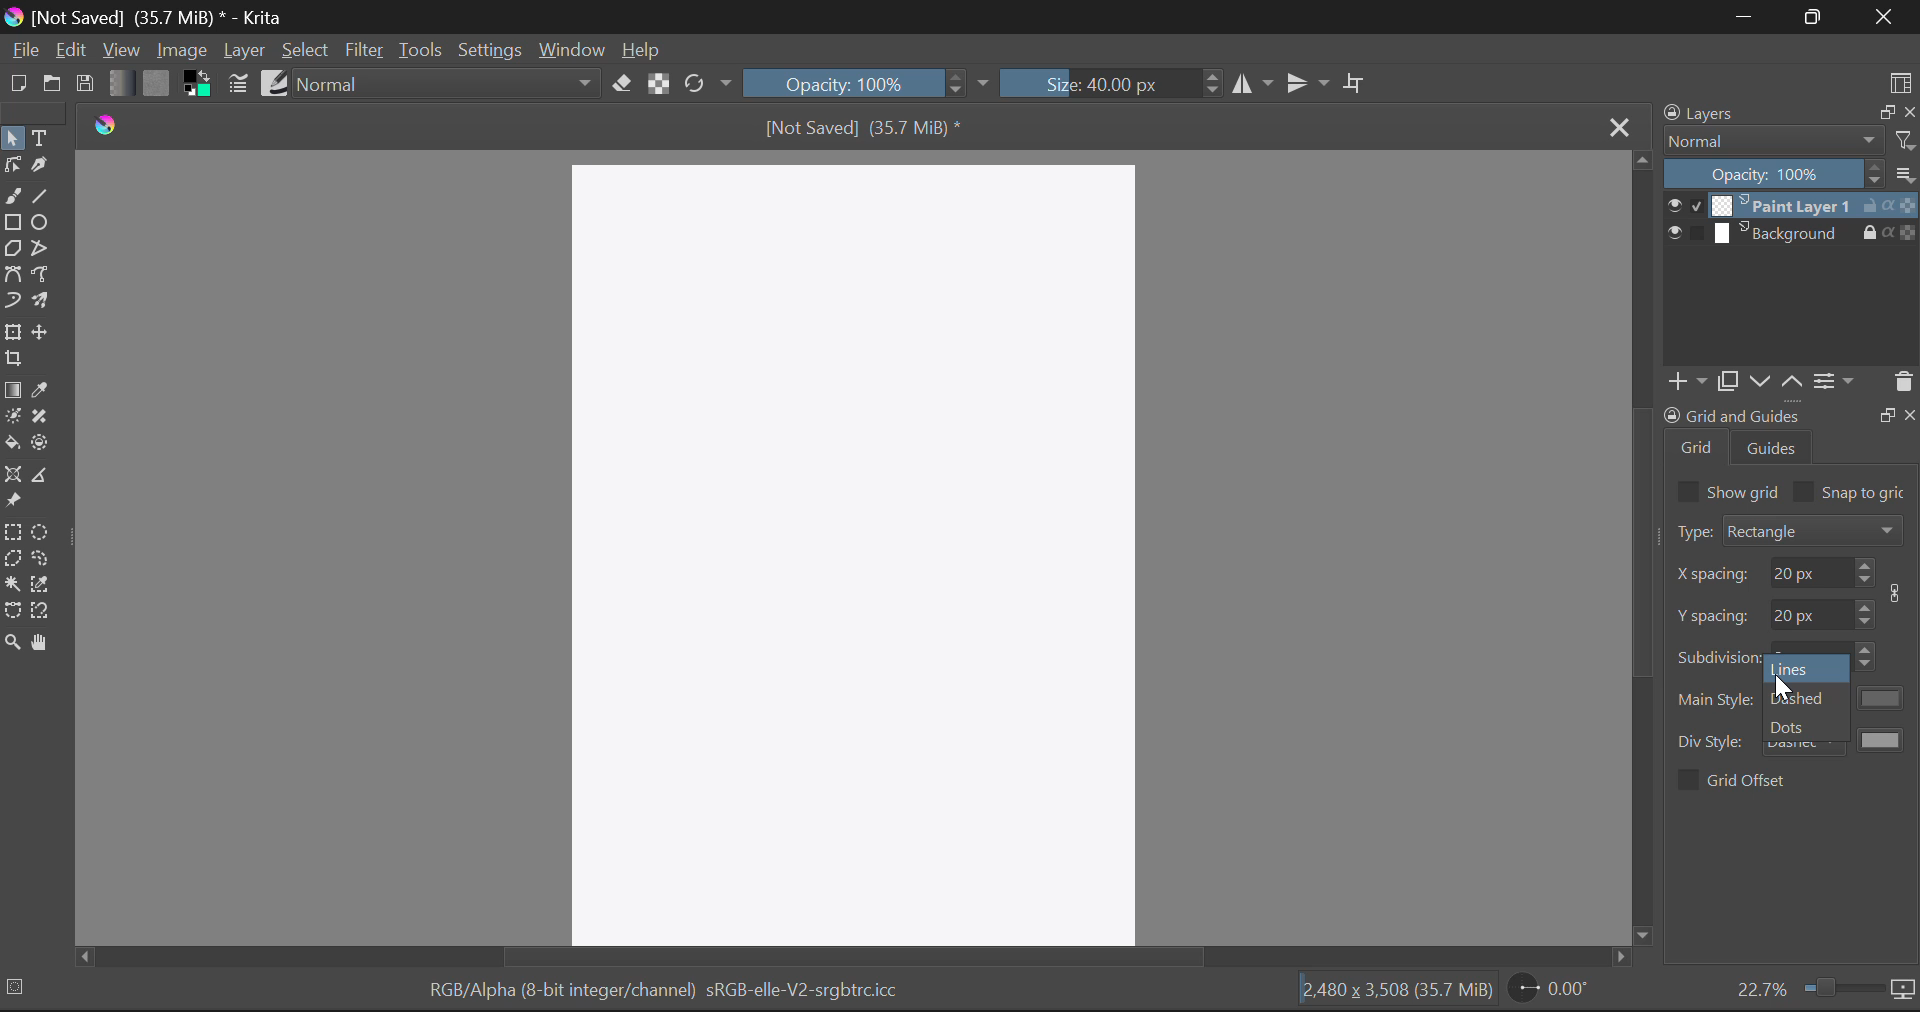 The height and width of the screenshot is (1012, 1920). What do you see at coordinates (1902, 382) in the screenshot?
I see `delete` at bounding box center [1902, 382].